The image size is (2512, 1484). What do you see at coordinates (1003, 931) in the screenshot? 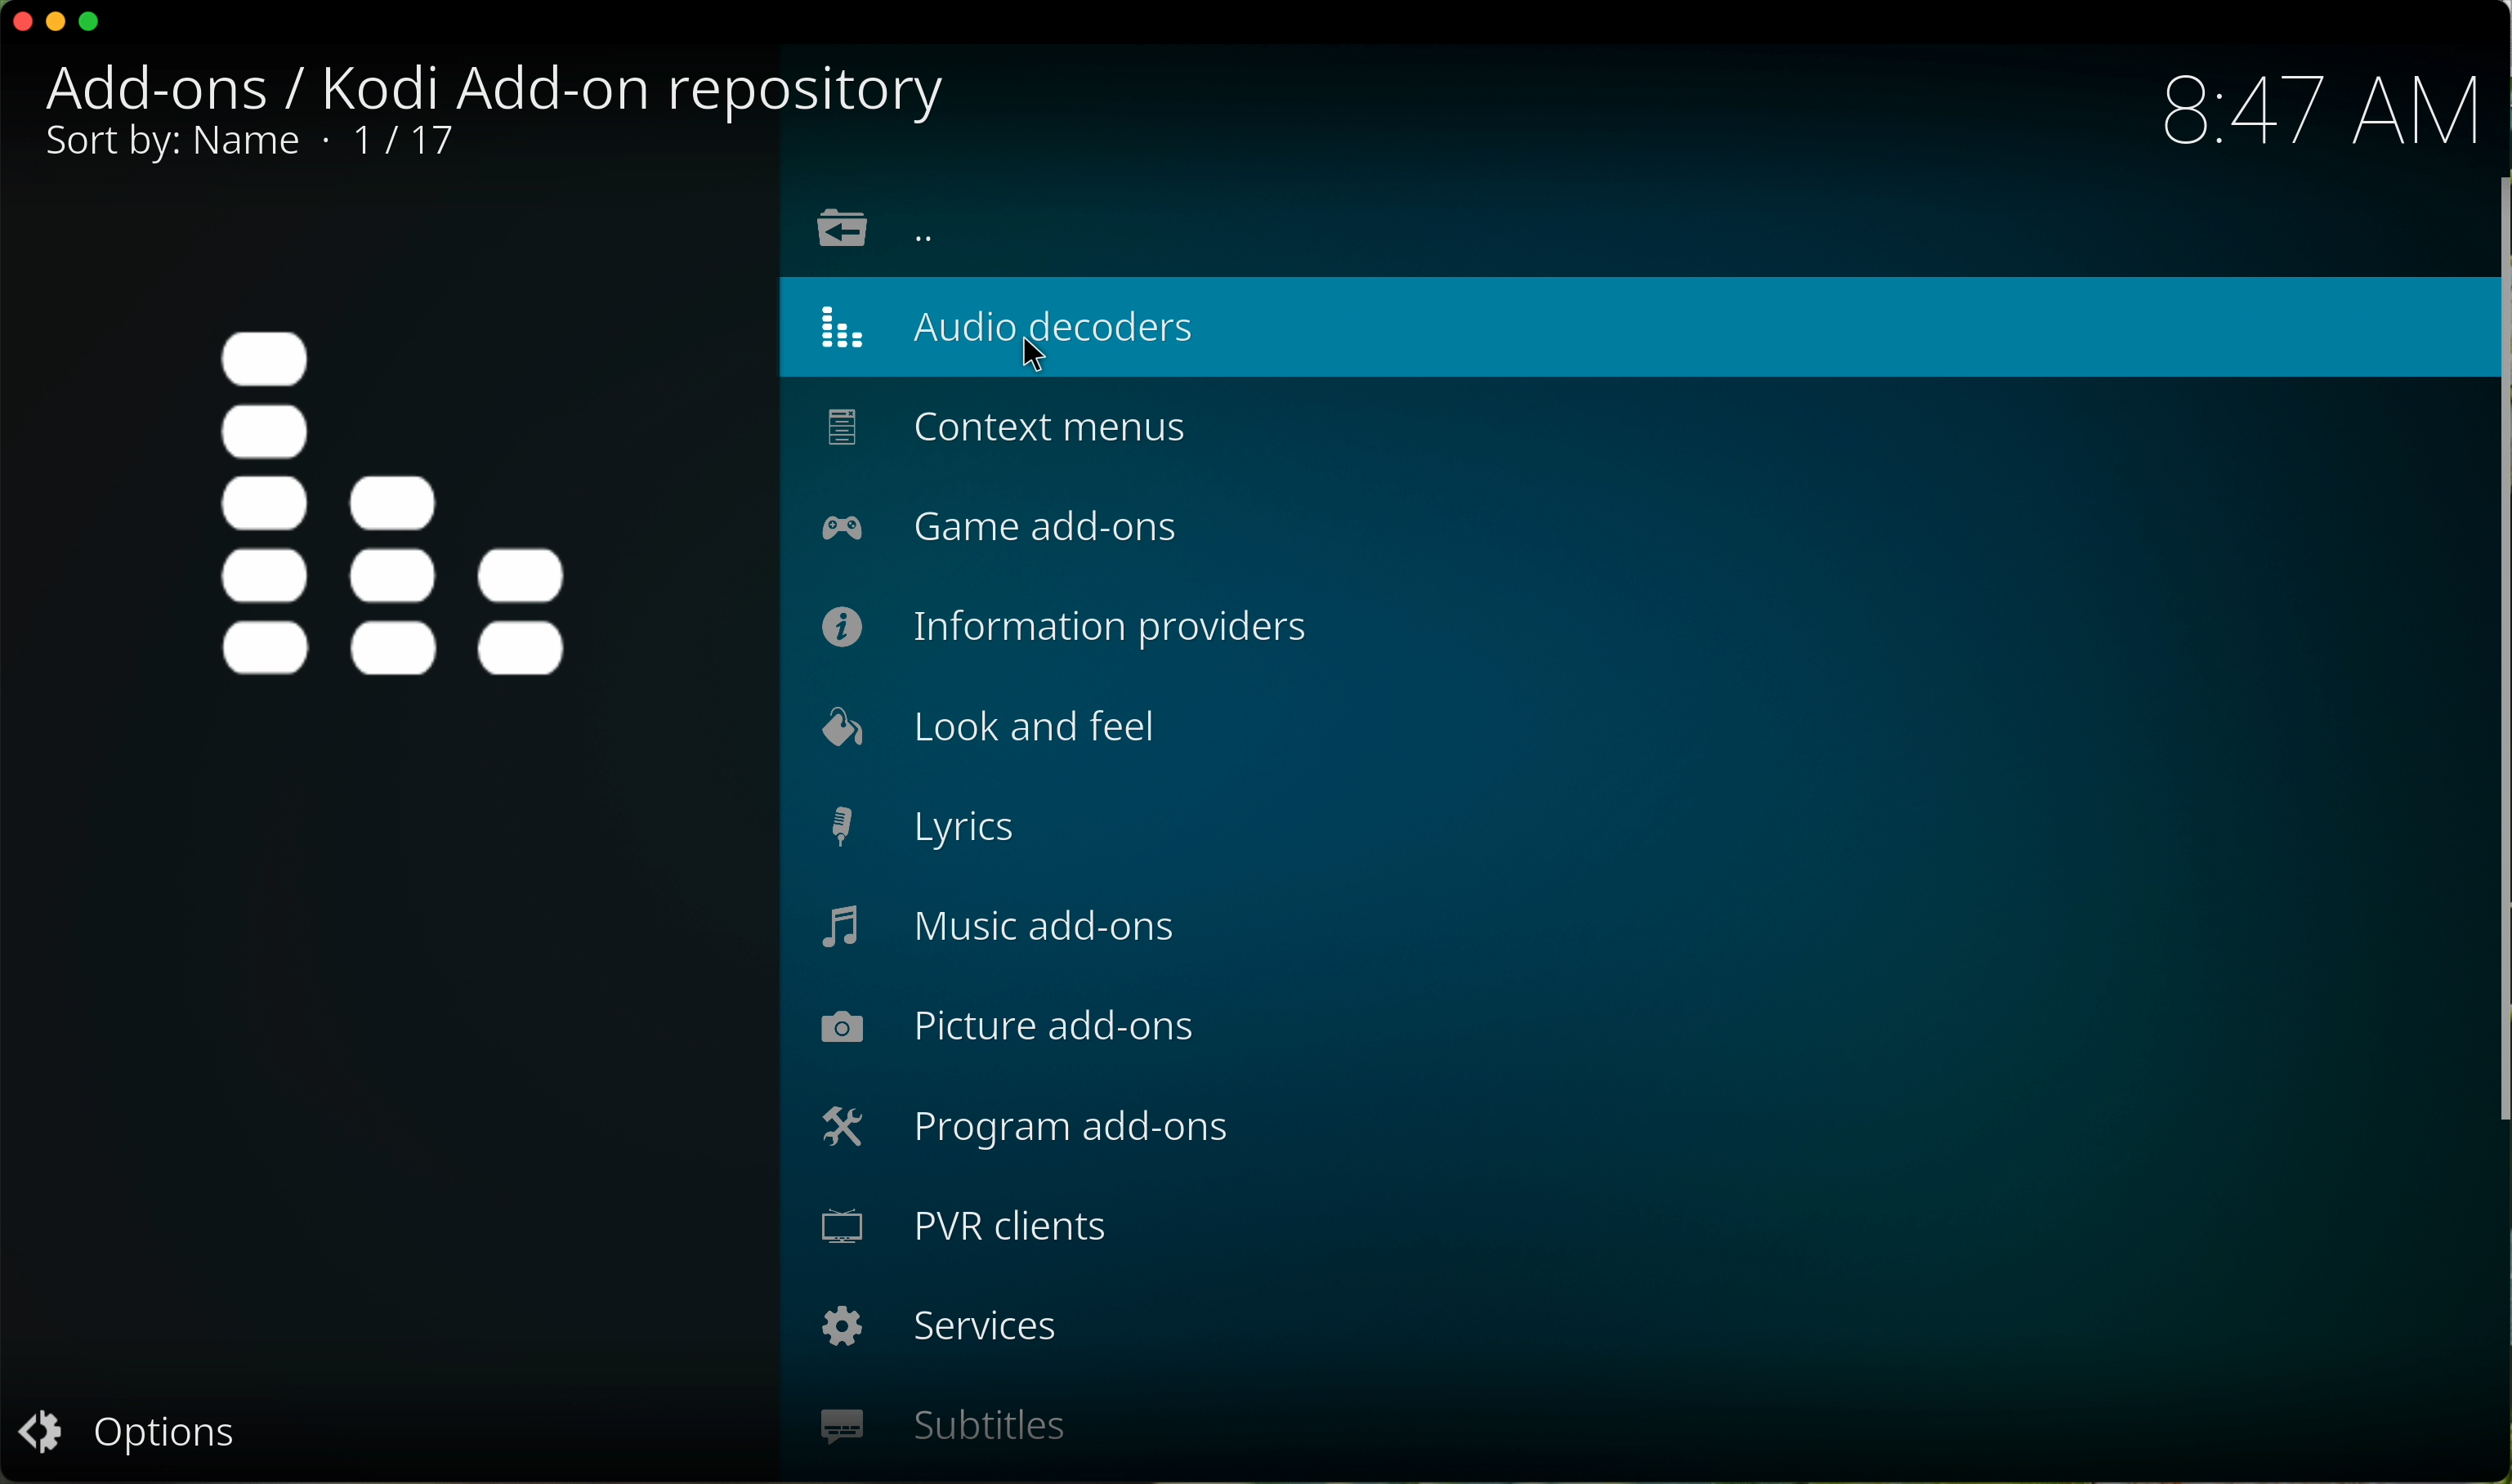
I see `music add-ons` at bounding box center [1003, 931].